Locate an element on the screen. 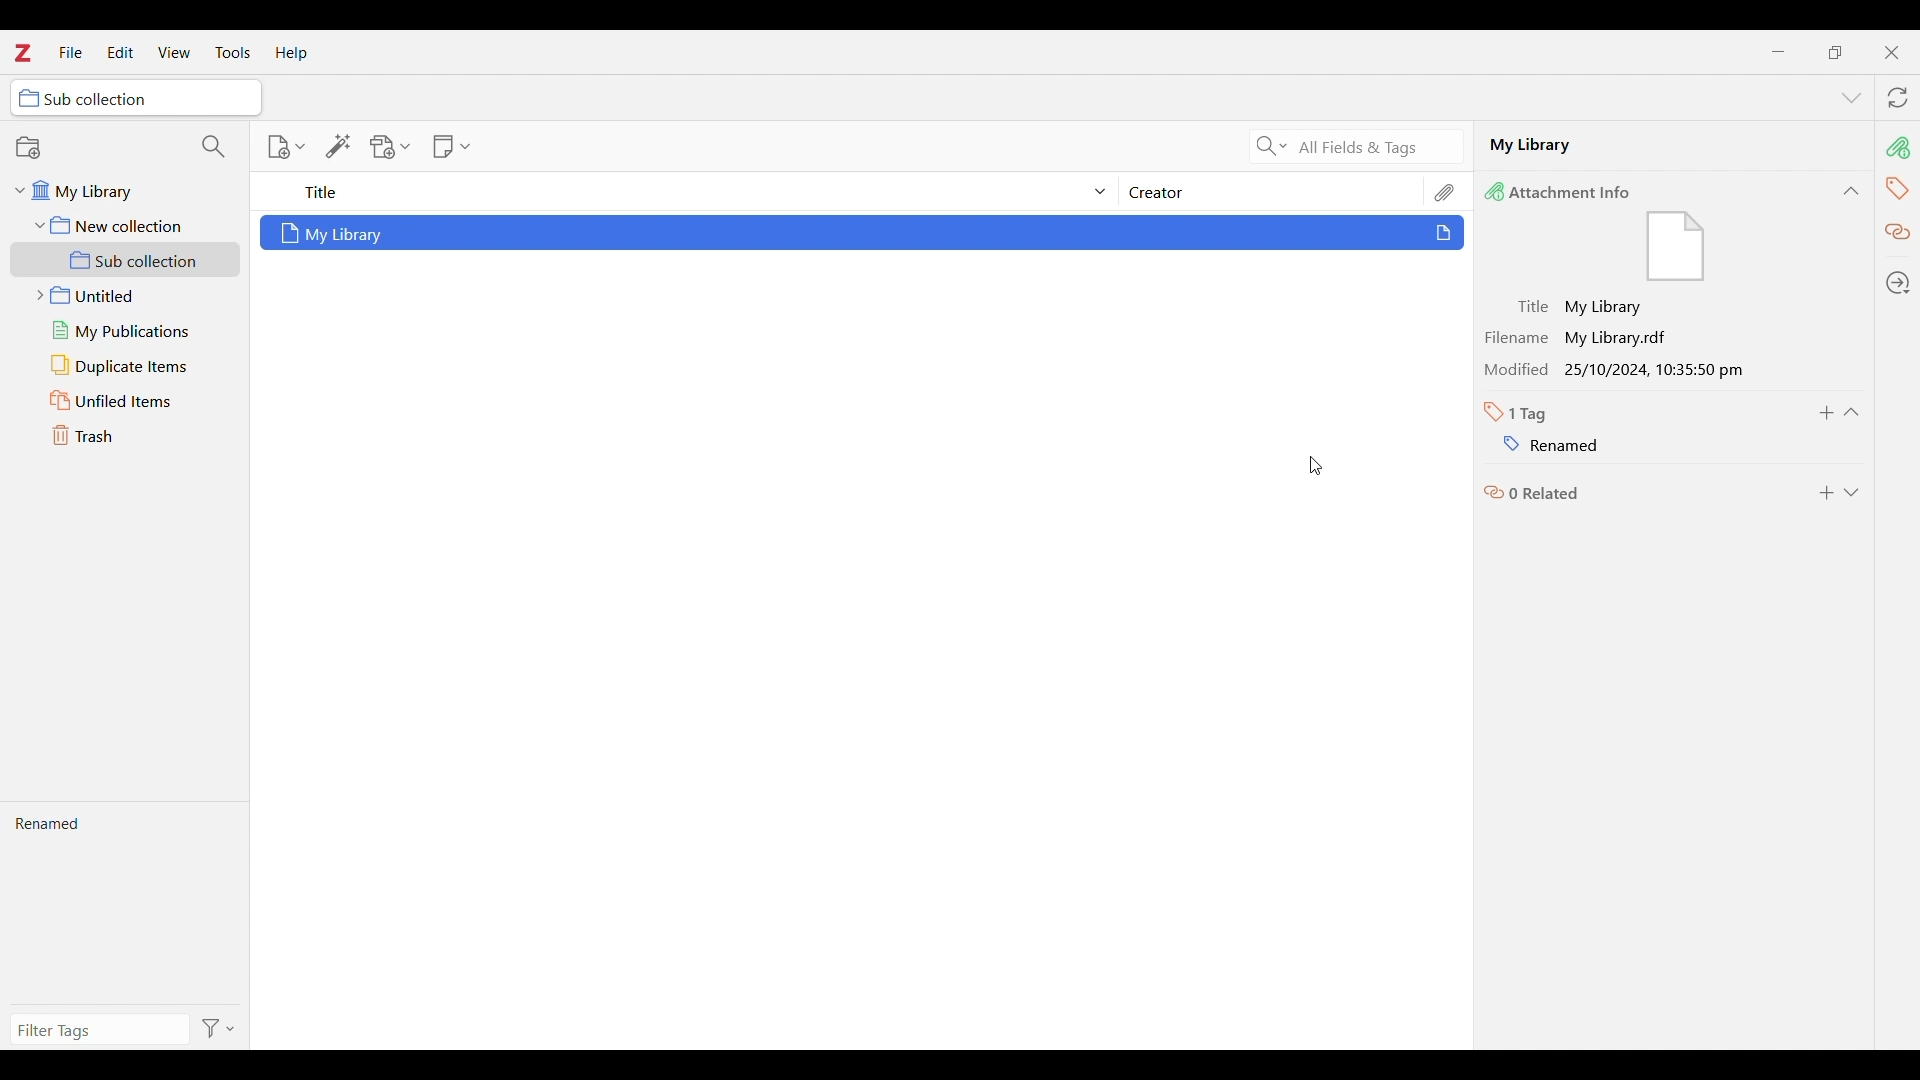  Filter collections is located at coordinates (214, 146).